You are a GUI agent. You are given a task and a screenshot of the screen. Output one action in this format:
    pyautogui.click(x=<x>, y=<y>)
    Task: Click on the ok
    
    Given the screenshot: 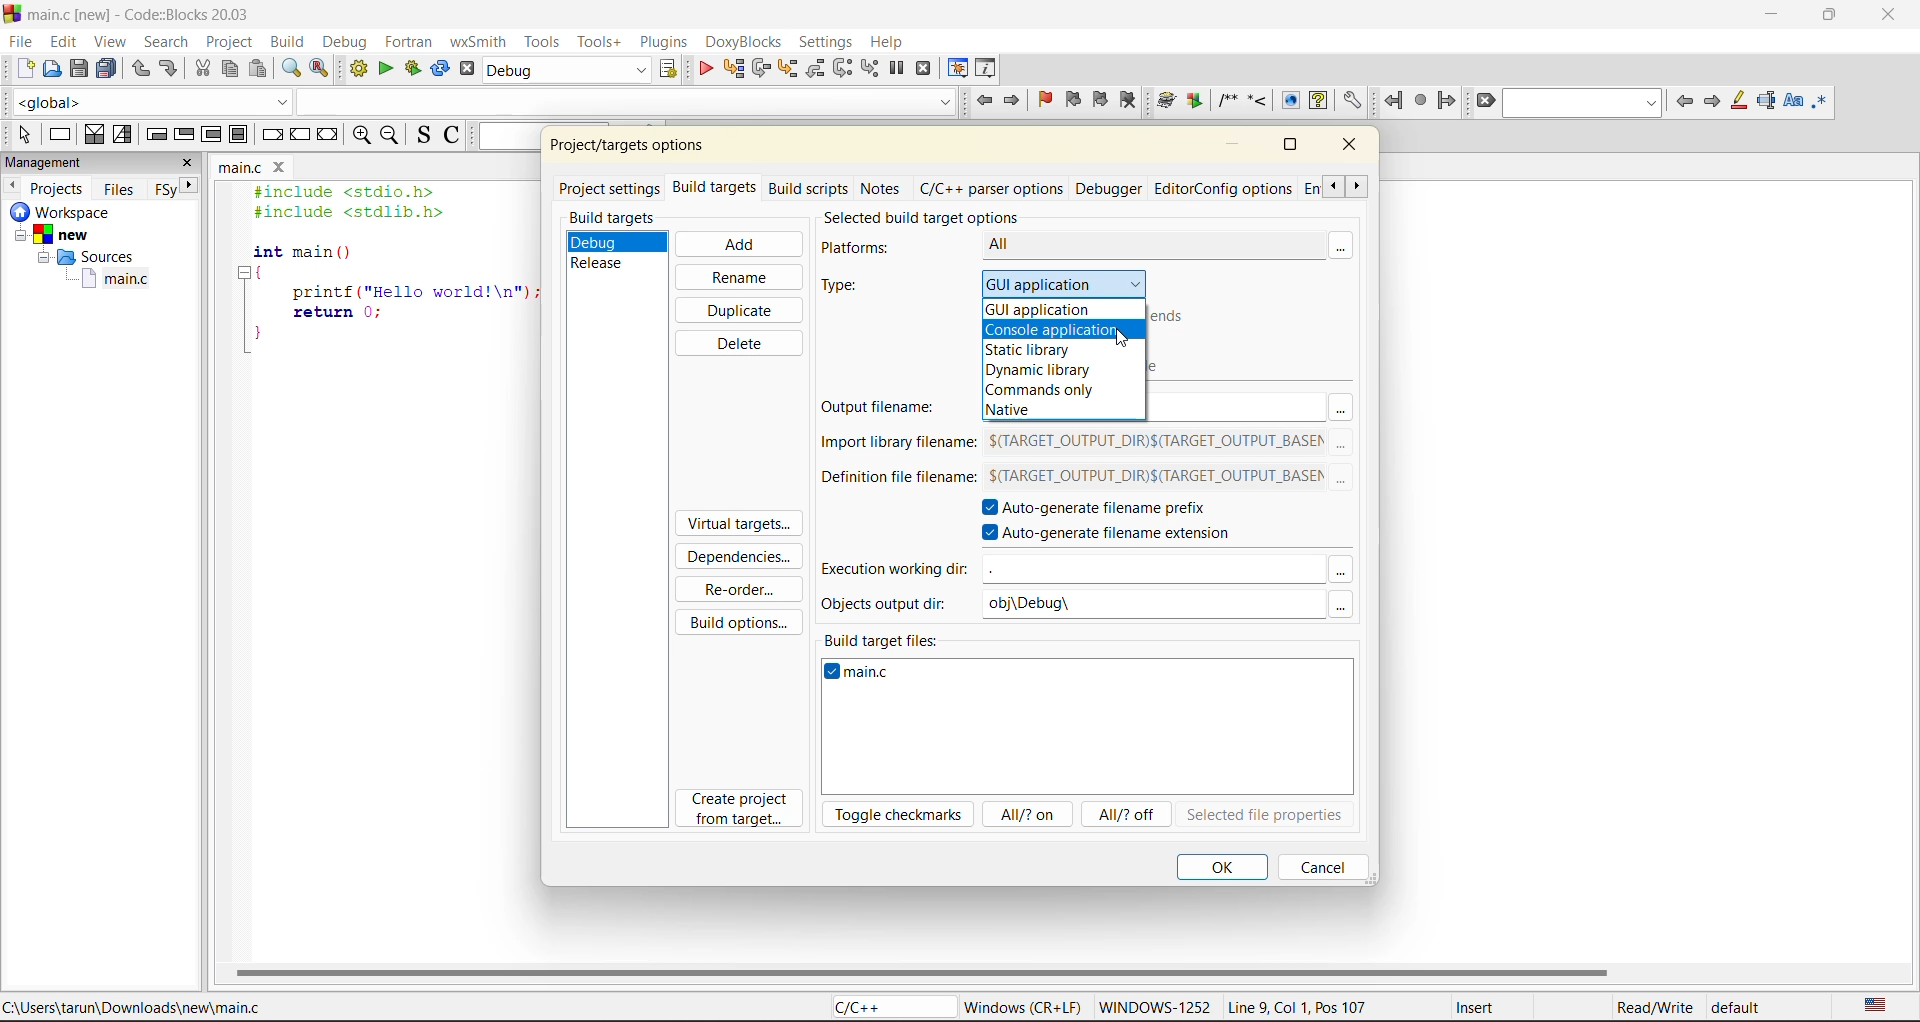 What is the action you would take?
    pyautogui.click(x=1222, y=866)
    